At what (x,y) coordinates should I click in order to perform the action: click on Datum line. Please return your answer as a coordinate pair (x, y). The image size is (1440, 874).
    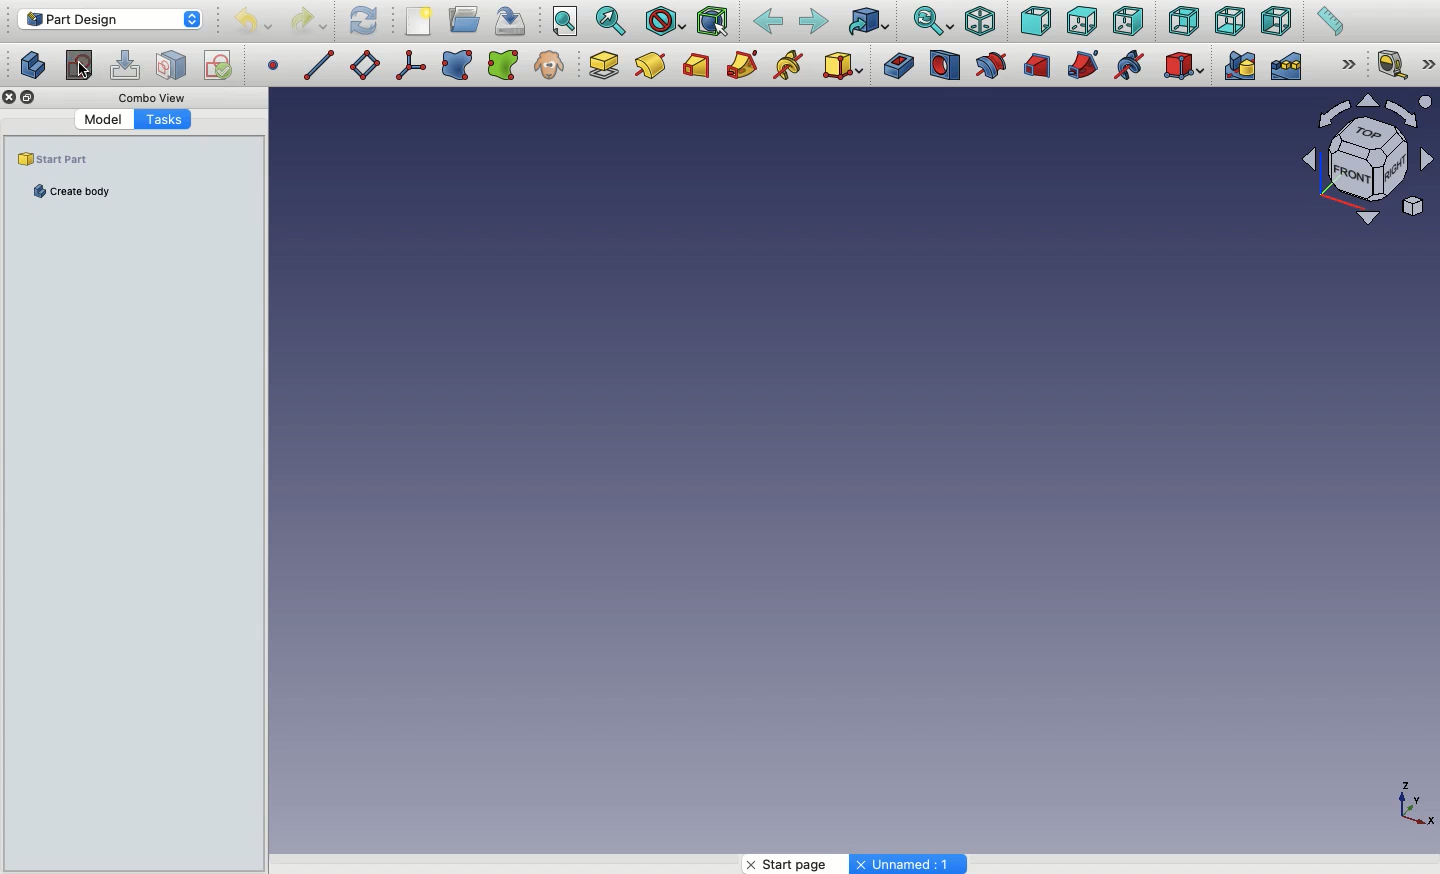
    Looking at the image, I should click on (320, 64).